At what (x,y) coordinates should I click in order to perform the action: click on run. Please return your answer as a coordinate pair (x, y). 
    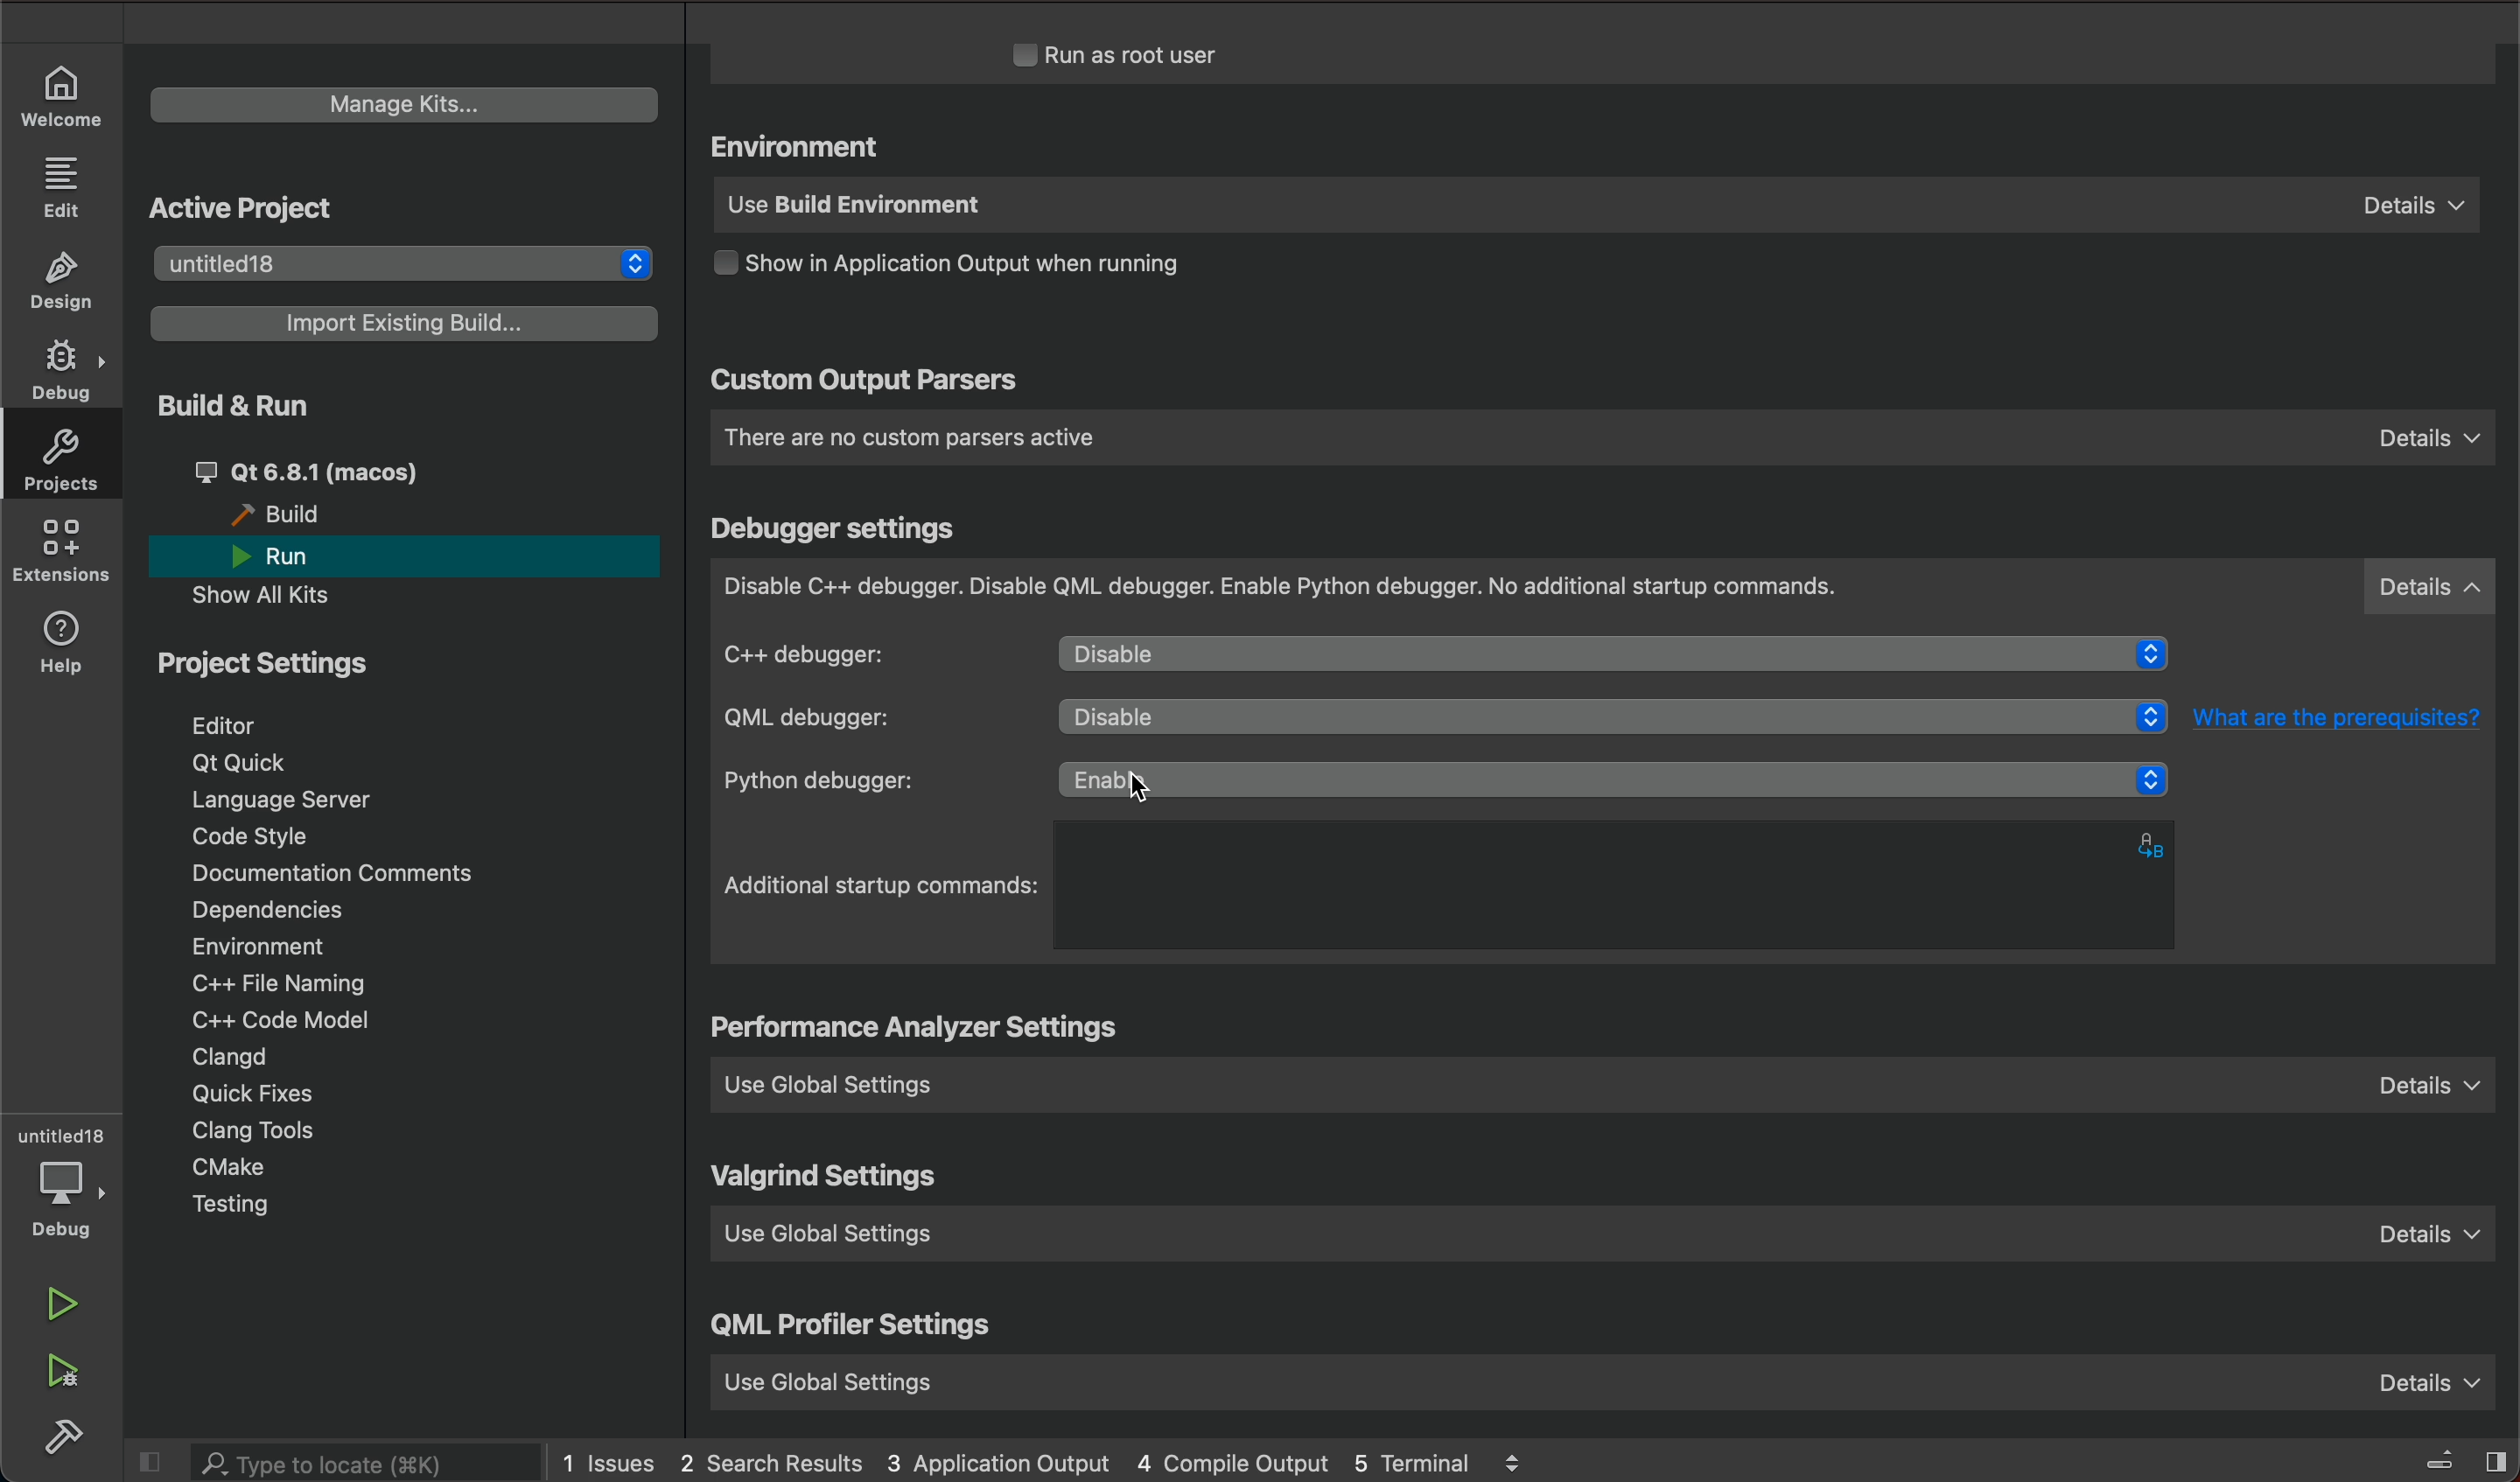
    Looking at the image, I should click on (292, 557).